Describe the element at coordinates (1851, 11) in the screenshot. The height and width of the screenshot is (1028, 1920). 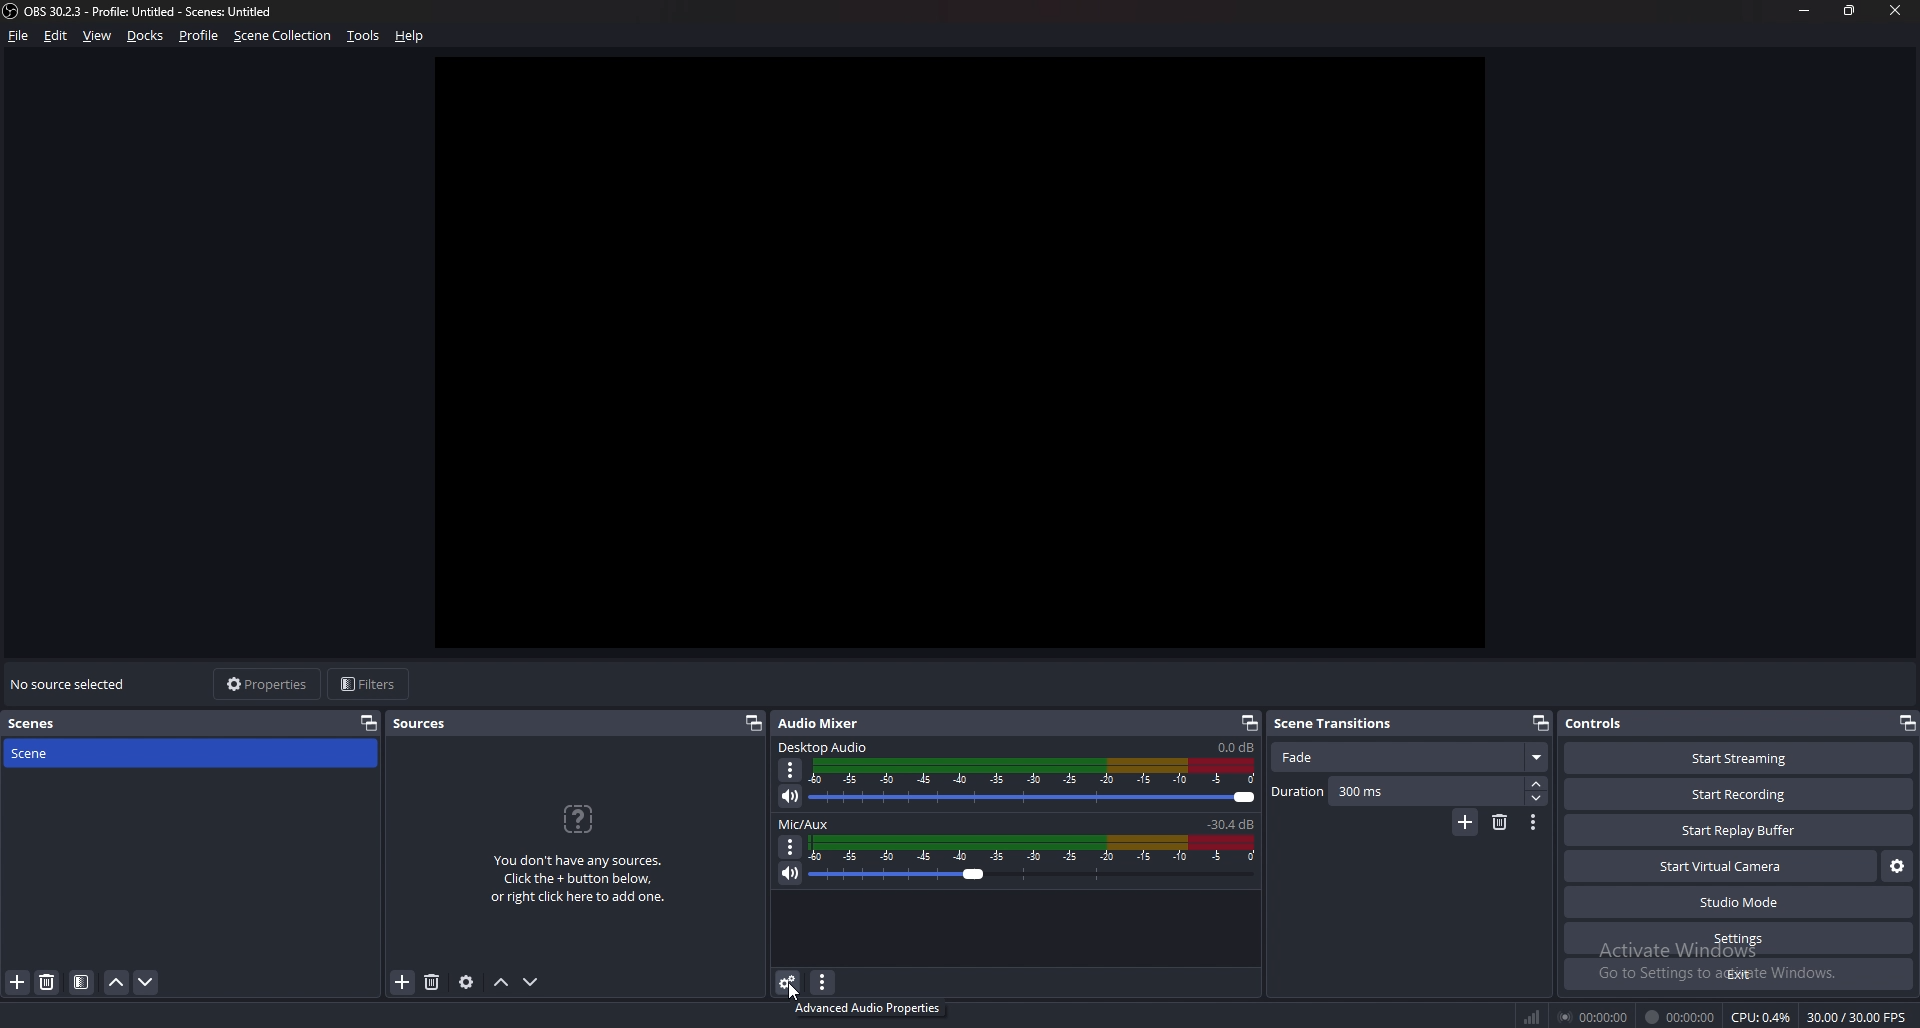
I see `resize` at that location.